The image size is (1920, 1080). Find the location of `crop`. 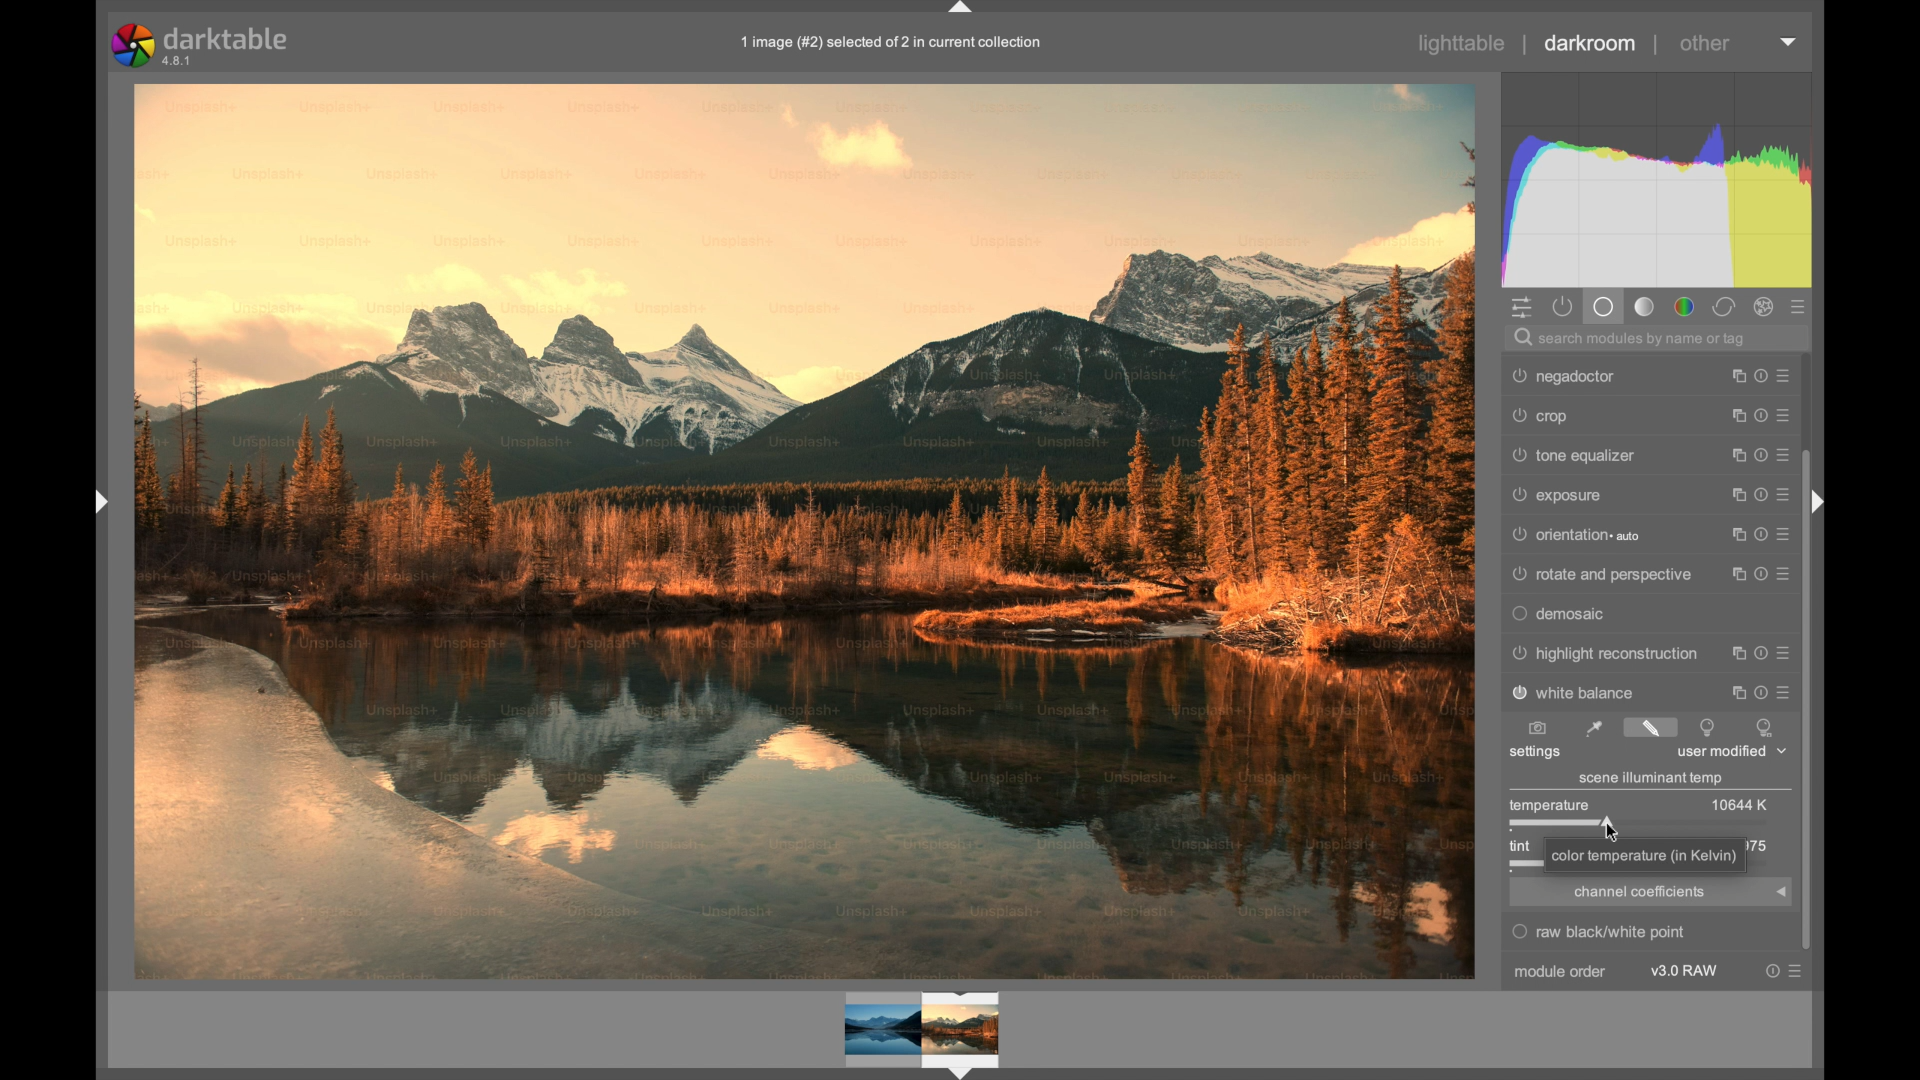

crop is located at coordinates (1540, 414).